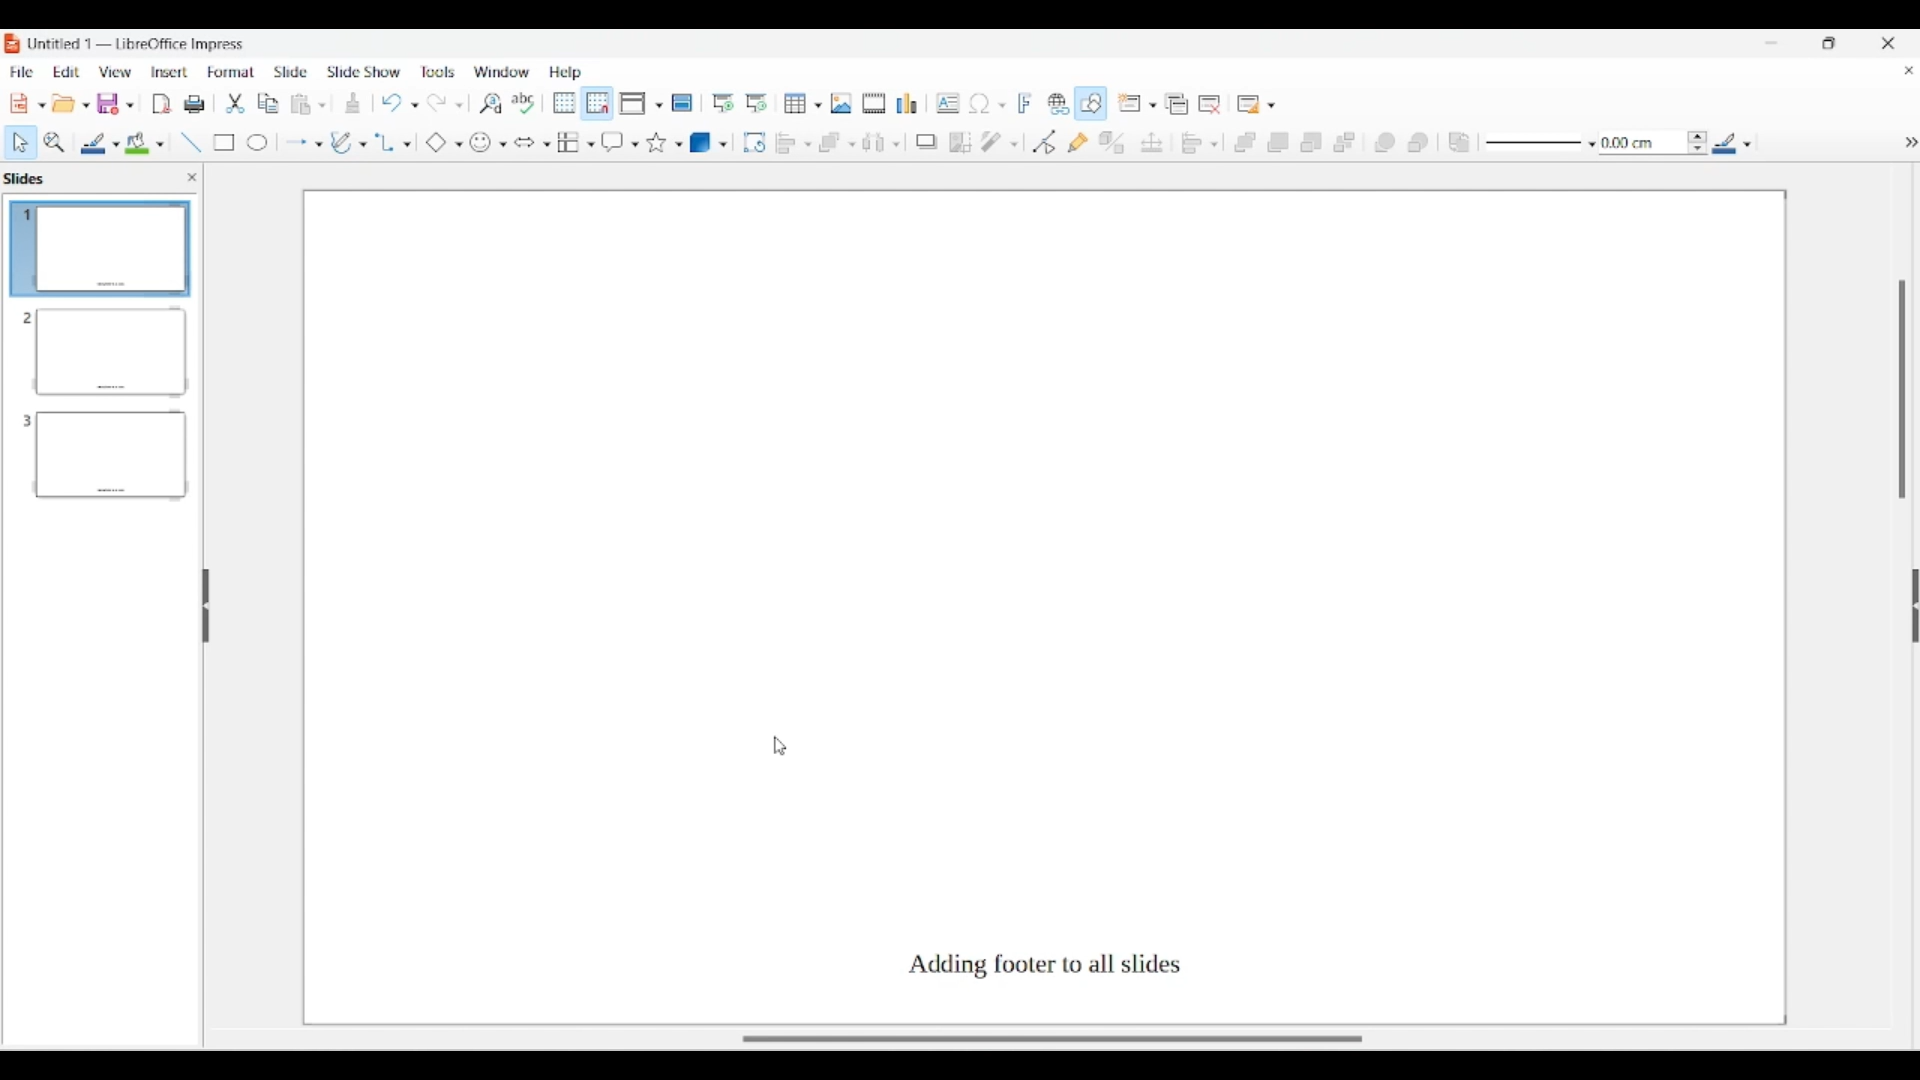  What do you see at coordinates (1113, 142) in the screenshot?
I see `Toggle extrusion` at bounding box center [1113, 142].